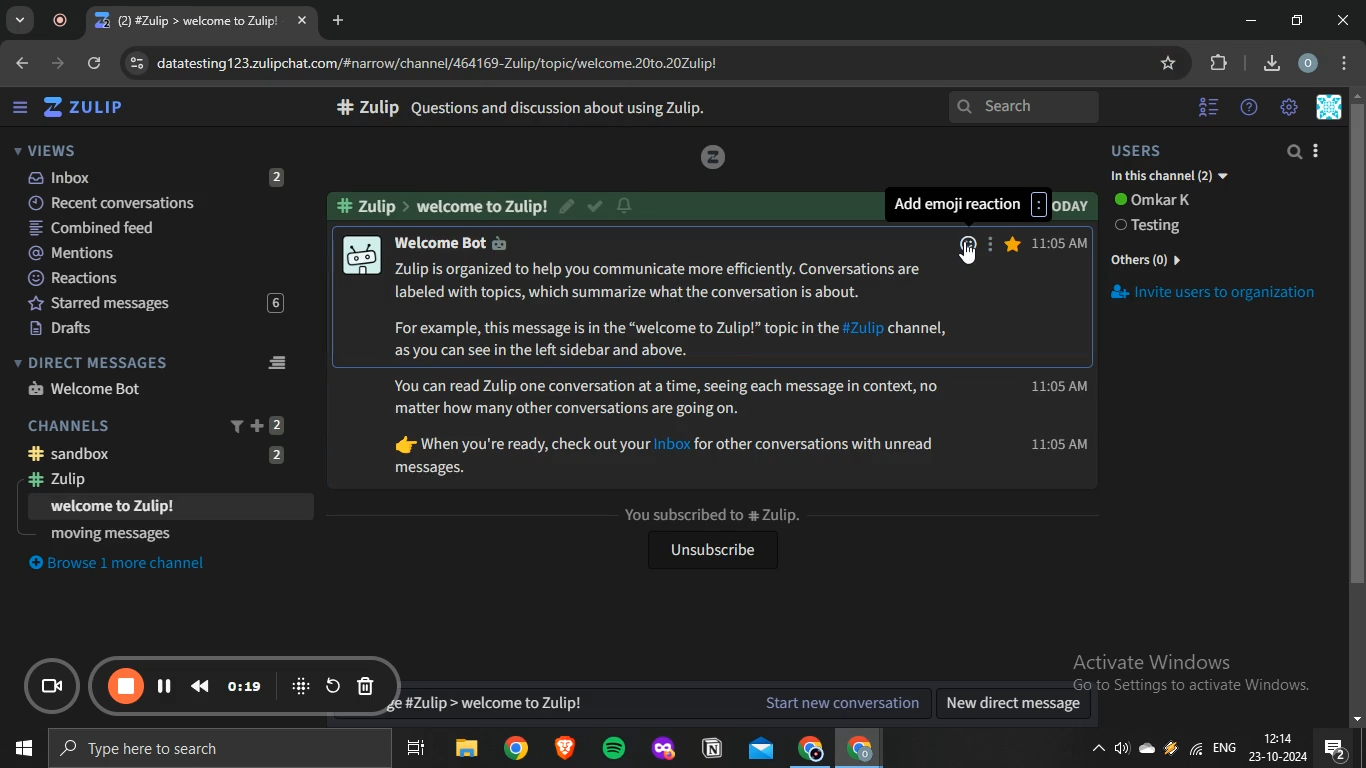  I want to click on recent conversations, so click(157, 201).